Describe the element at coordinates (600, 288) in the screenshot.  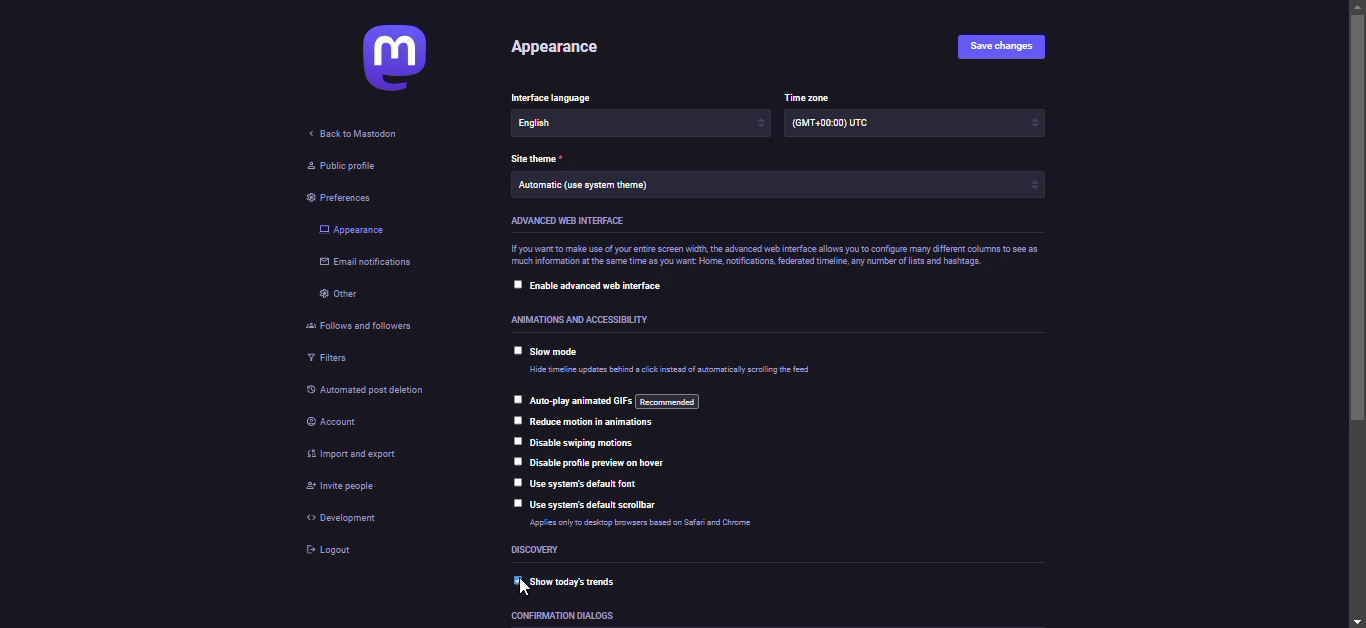
I see `enable advanced web interface` at that location.